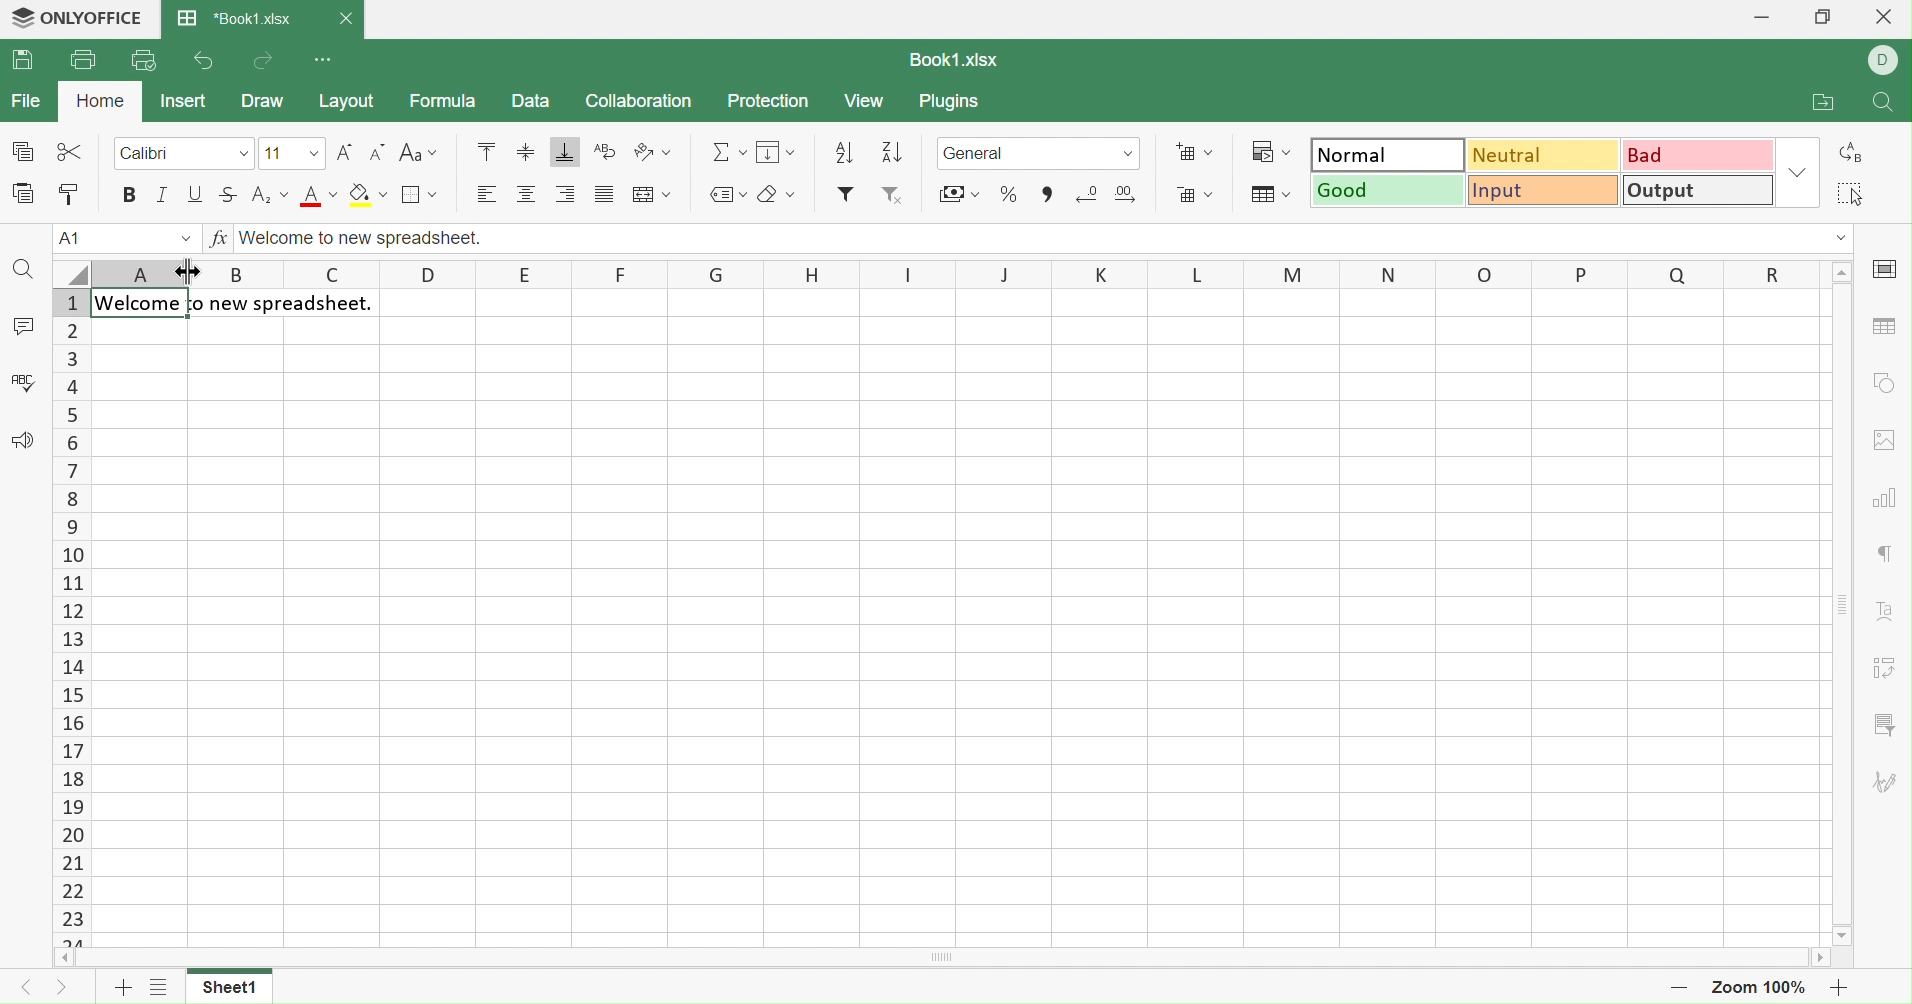 The width and height of the screenshot is (1912, 1004). I want to click on Slicer settings, so click(1883, 725).